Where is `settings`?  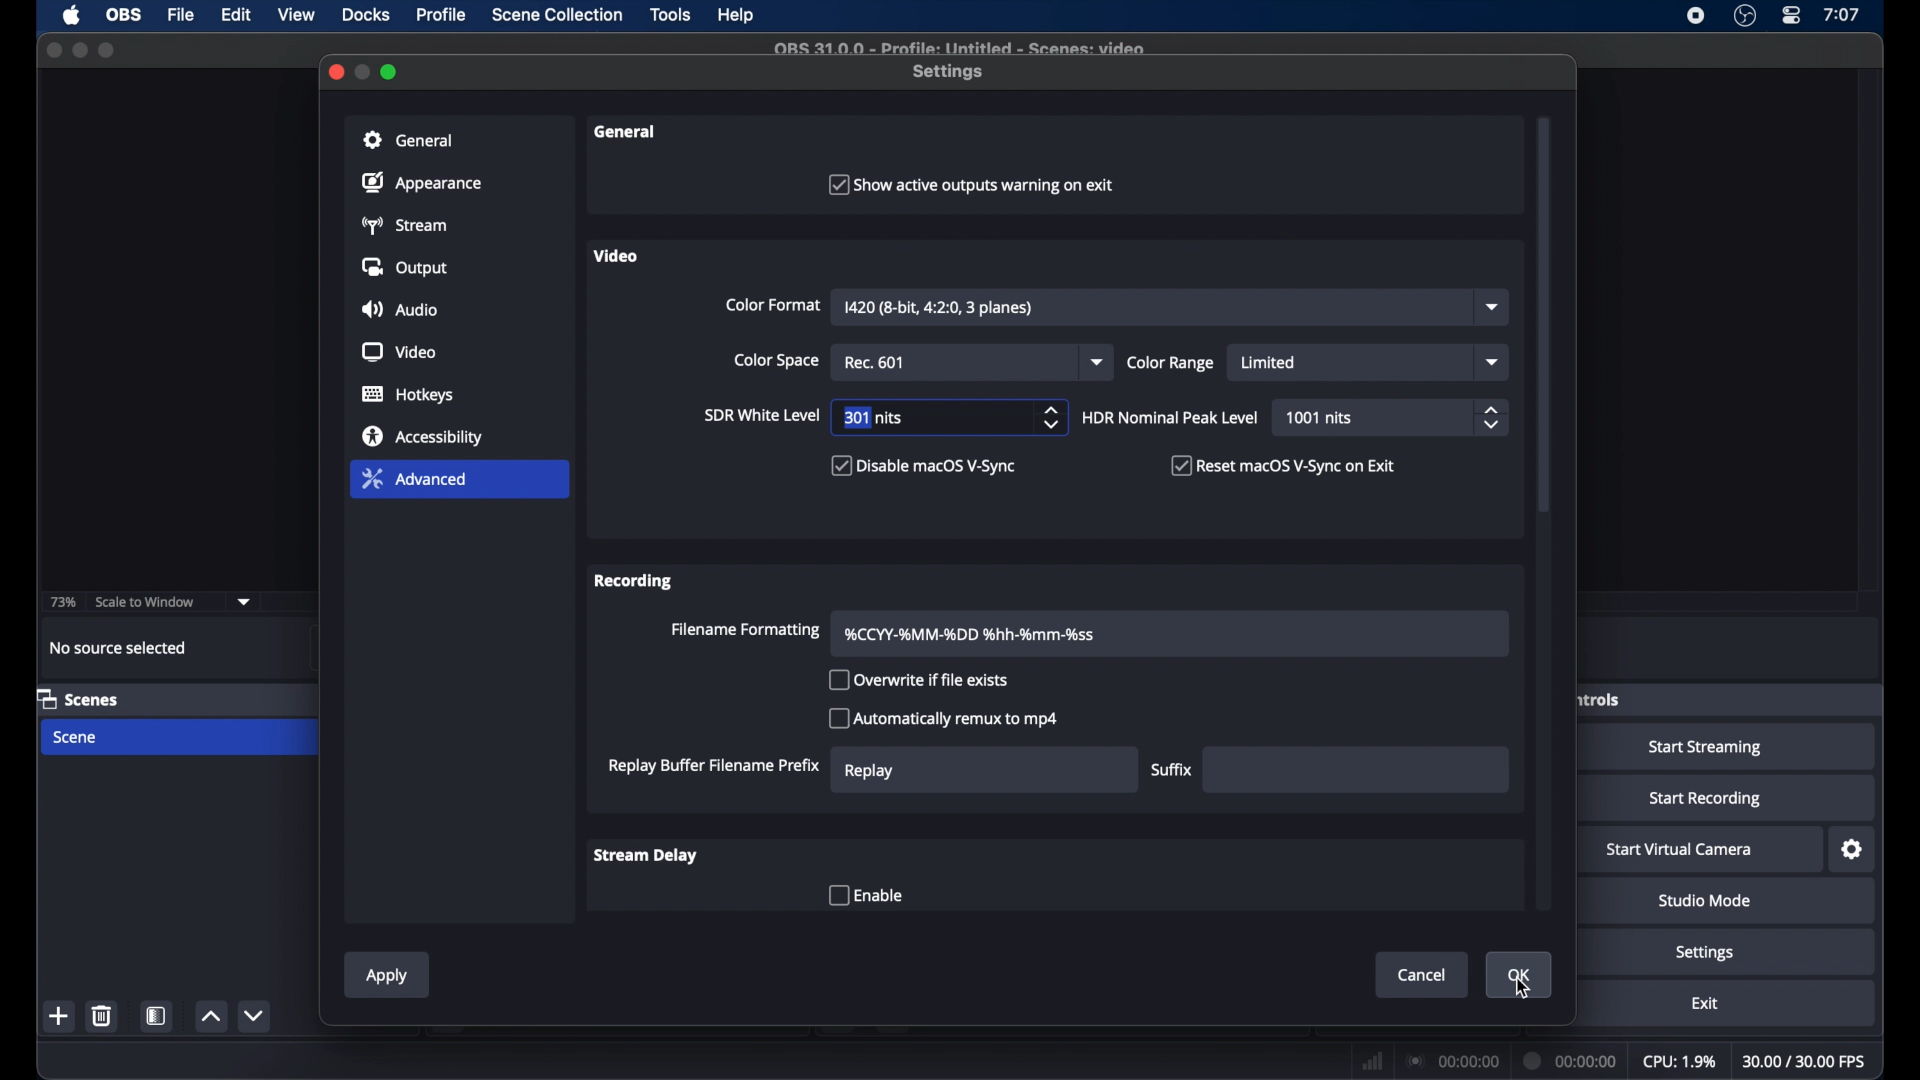
settings is located at coordinates (949, 73).